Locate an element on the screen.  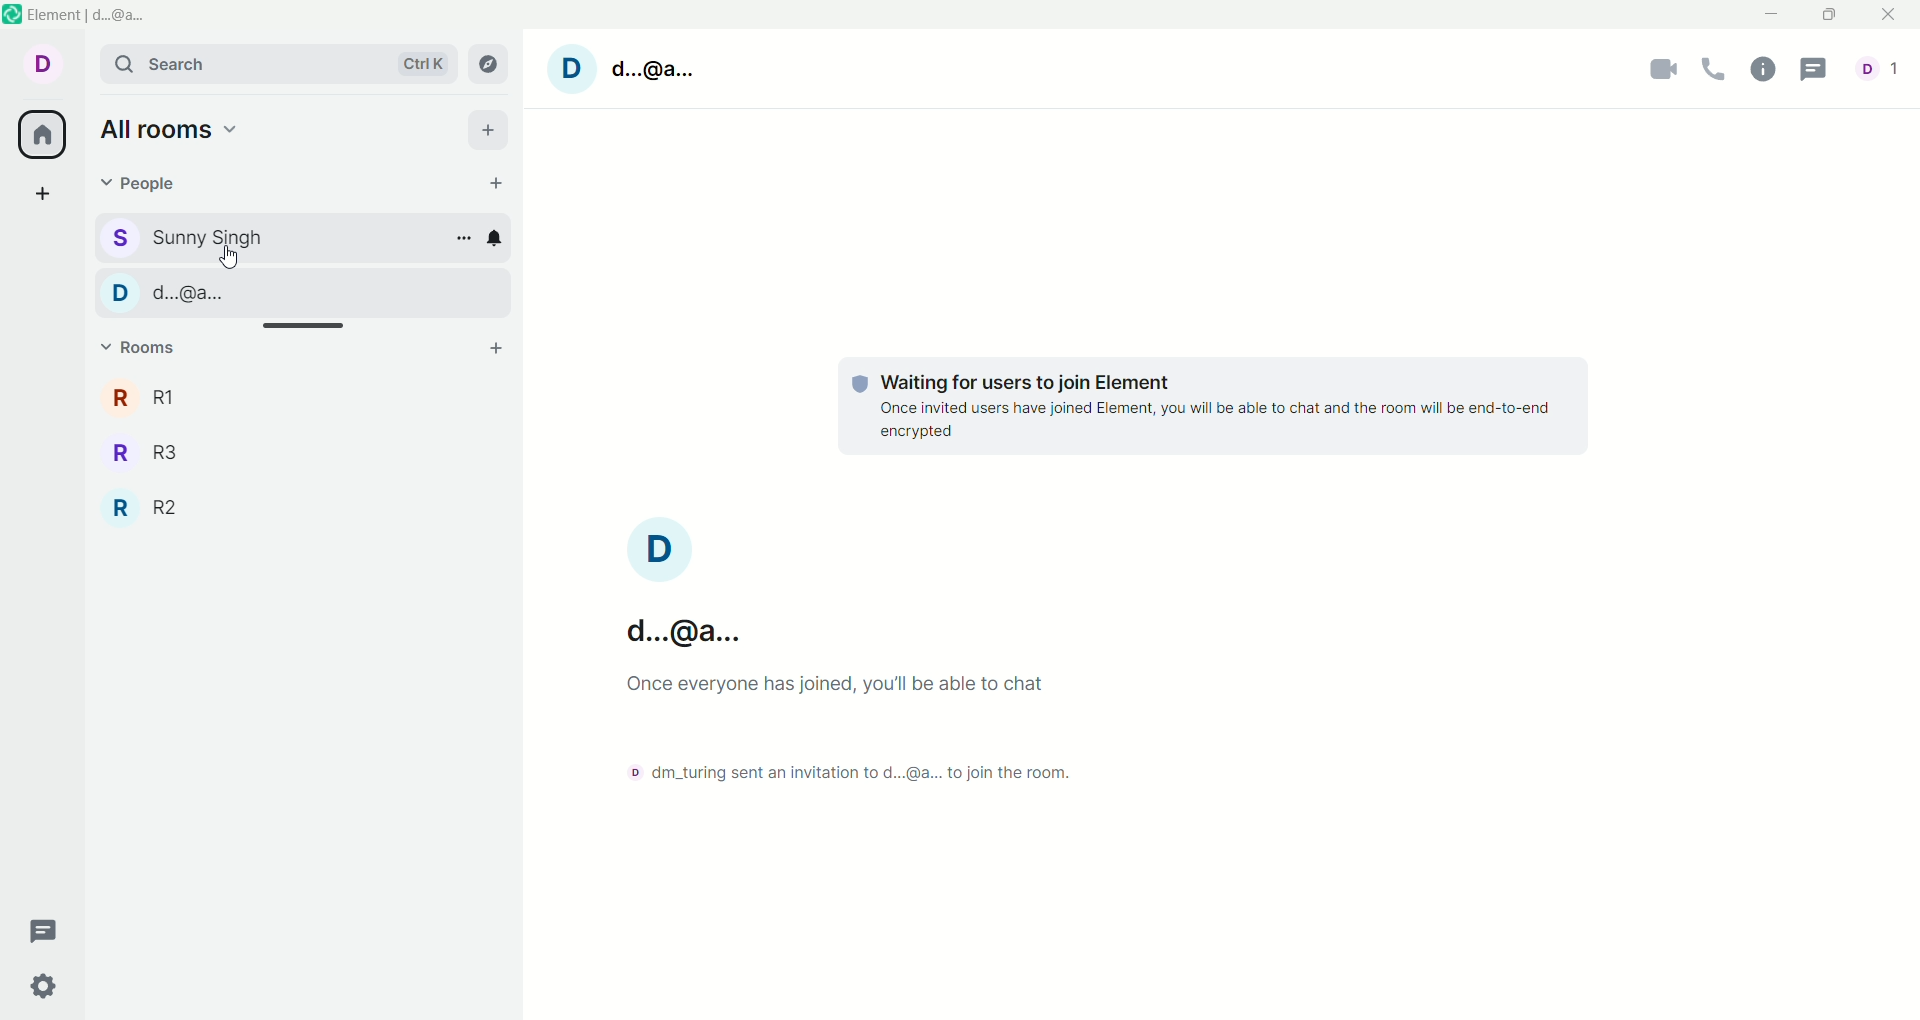
settings is located at coordinates (47, 985).